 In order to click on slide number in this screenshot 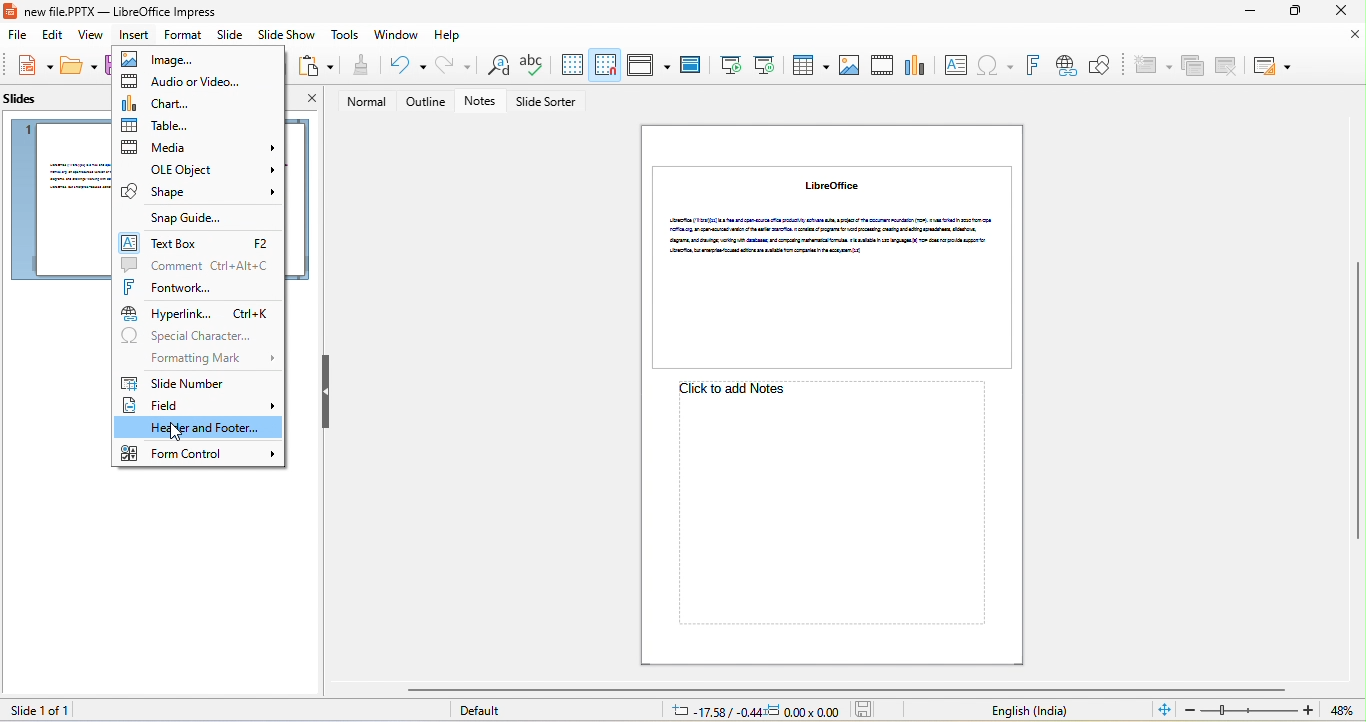, I will do `click(177, 382)`.